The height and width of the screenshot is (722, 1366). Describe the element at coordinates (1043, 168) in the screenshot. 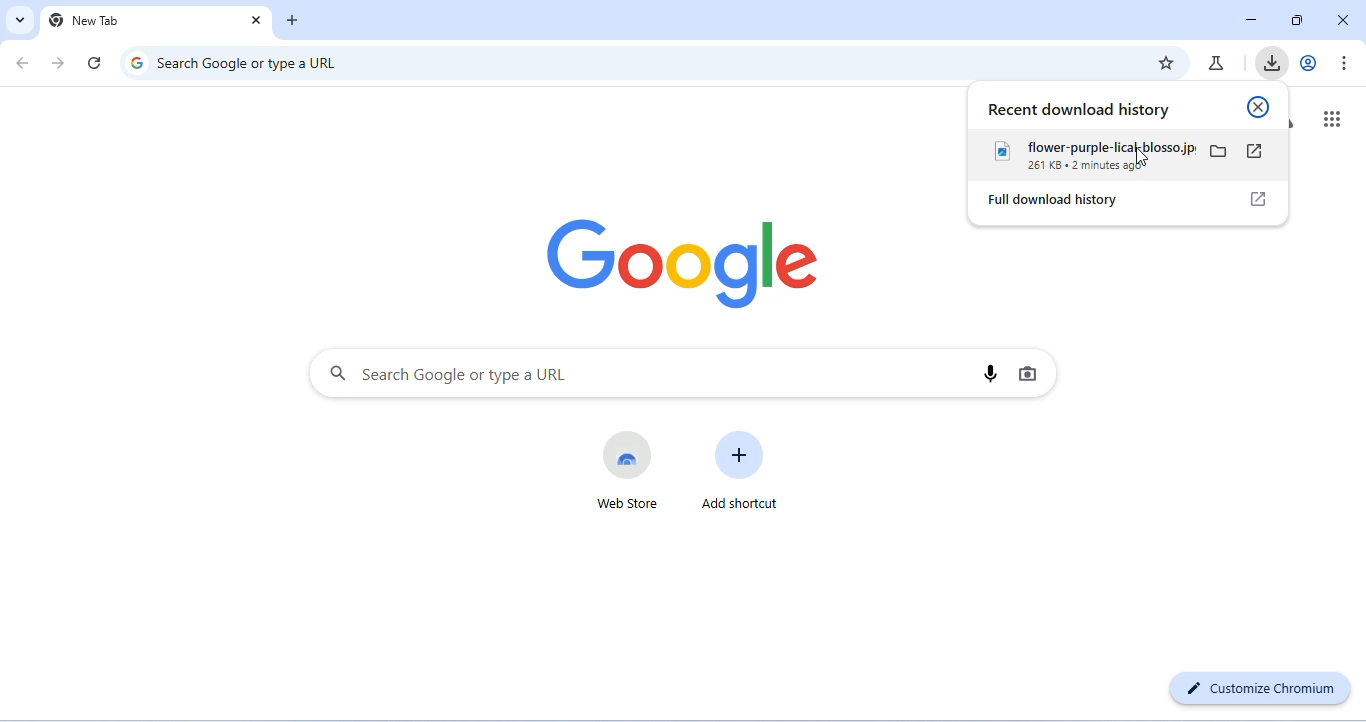

I see `file size` at that location.